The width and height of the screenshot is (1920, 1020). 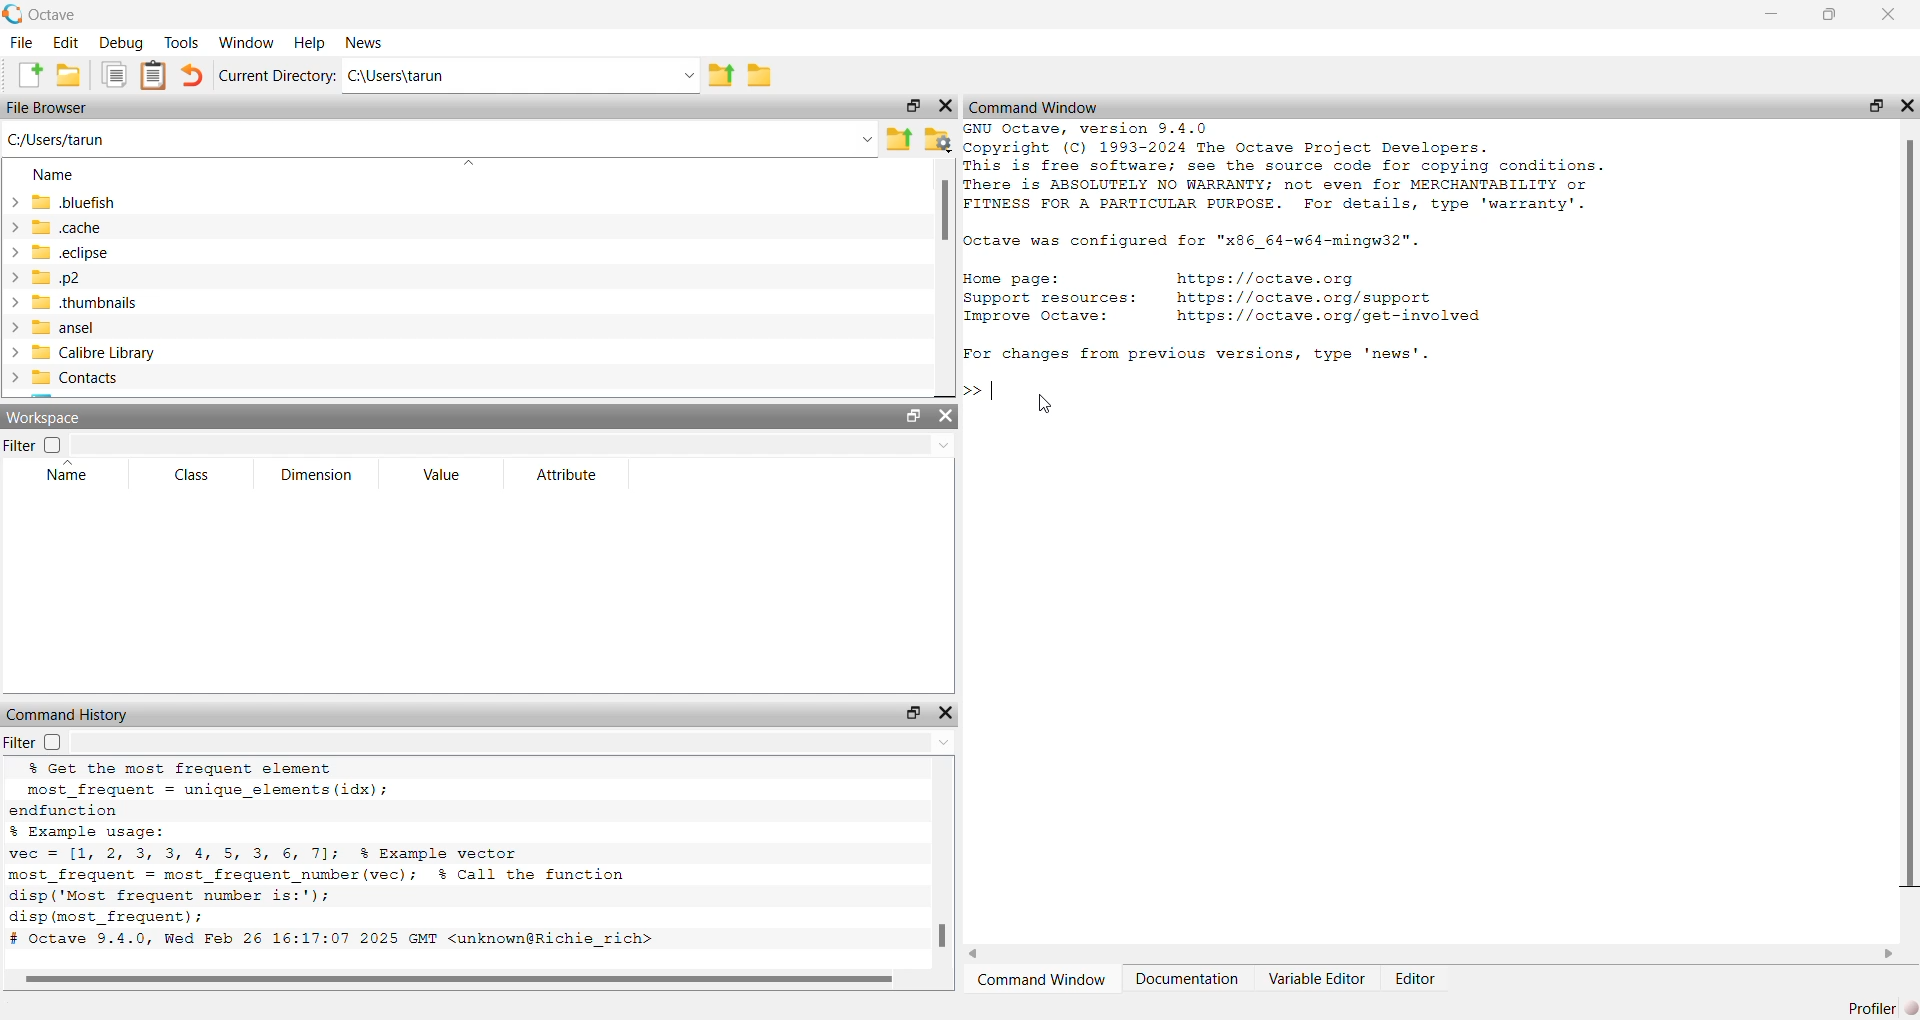 I want to click on Command Window, so click(x=1046, y=979).